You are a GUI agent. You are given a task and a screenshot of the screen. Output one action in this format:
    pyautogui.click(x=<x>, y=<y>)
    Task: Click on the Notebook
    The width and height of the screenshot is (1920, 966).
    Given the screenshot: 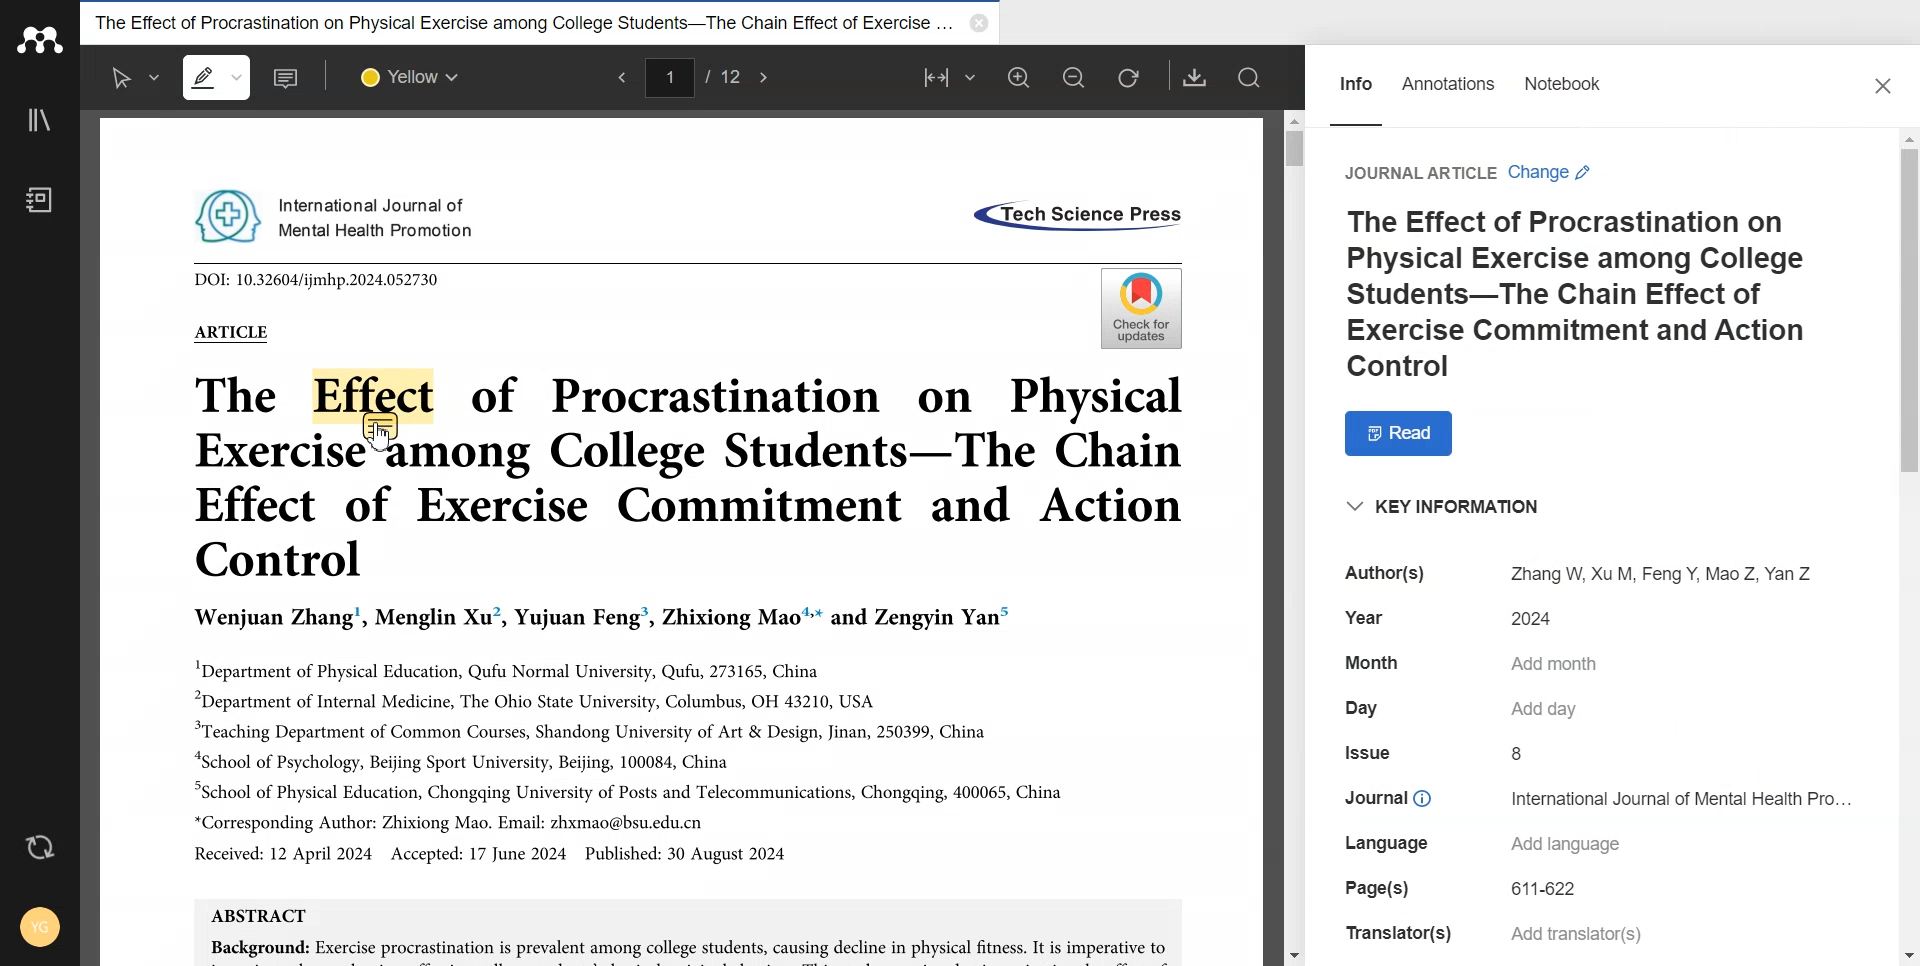 What is the action you would take?
    pyautogui.click(x=39, y=199)
    